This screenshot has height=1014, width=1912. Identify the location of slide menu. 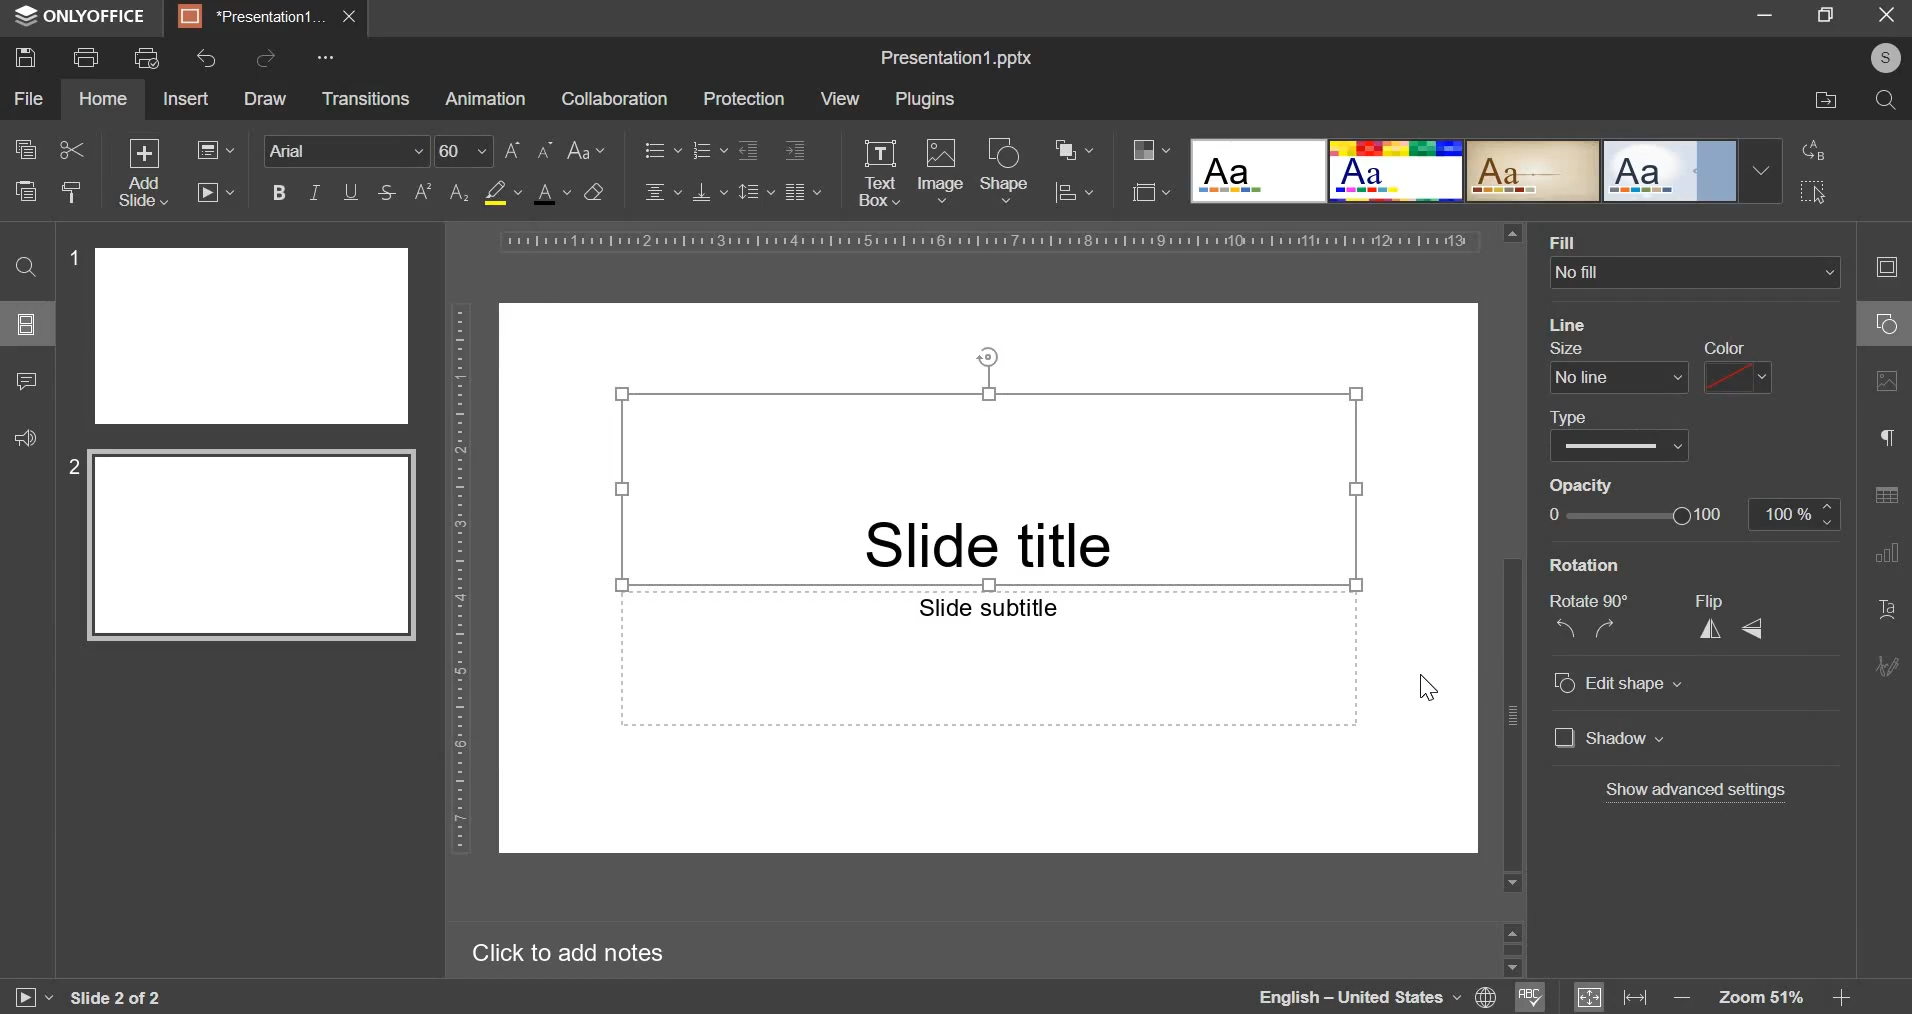
(24, 323).